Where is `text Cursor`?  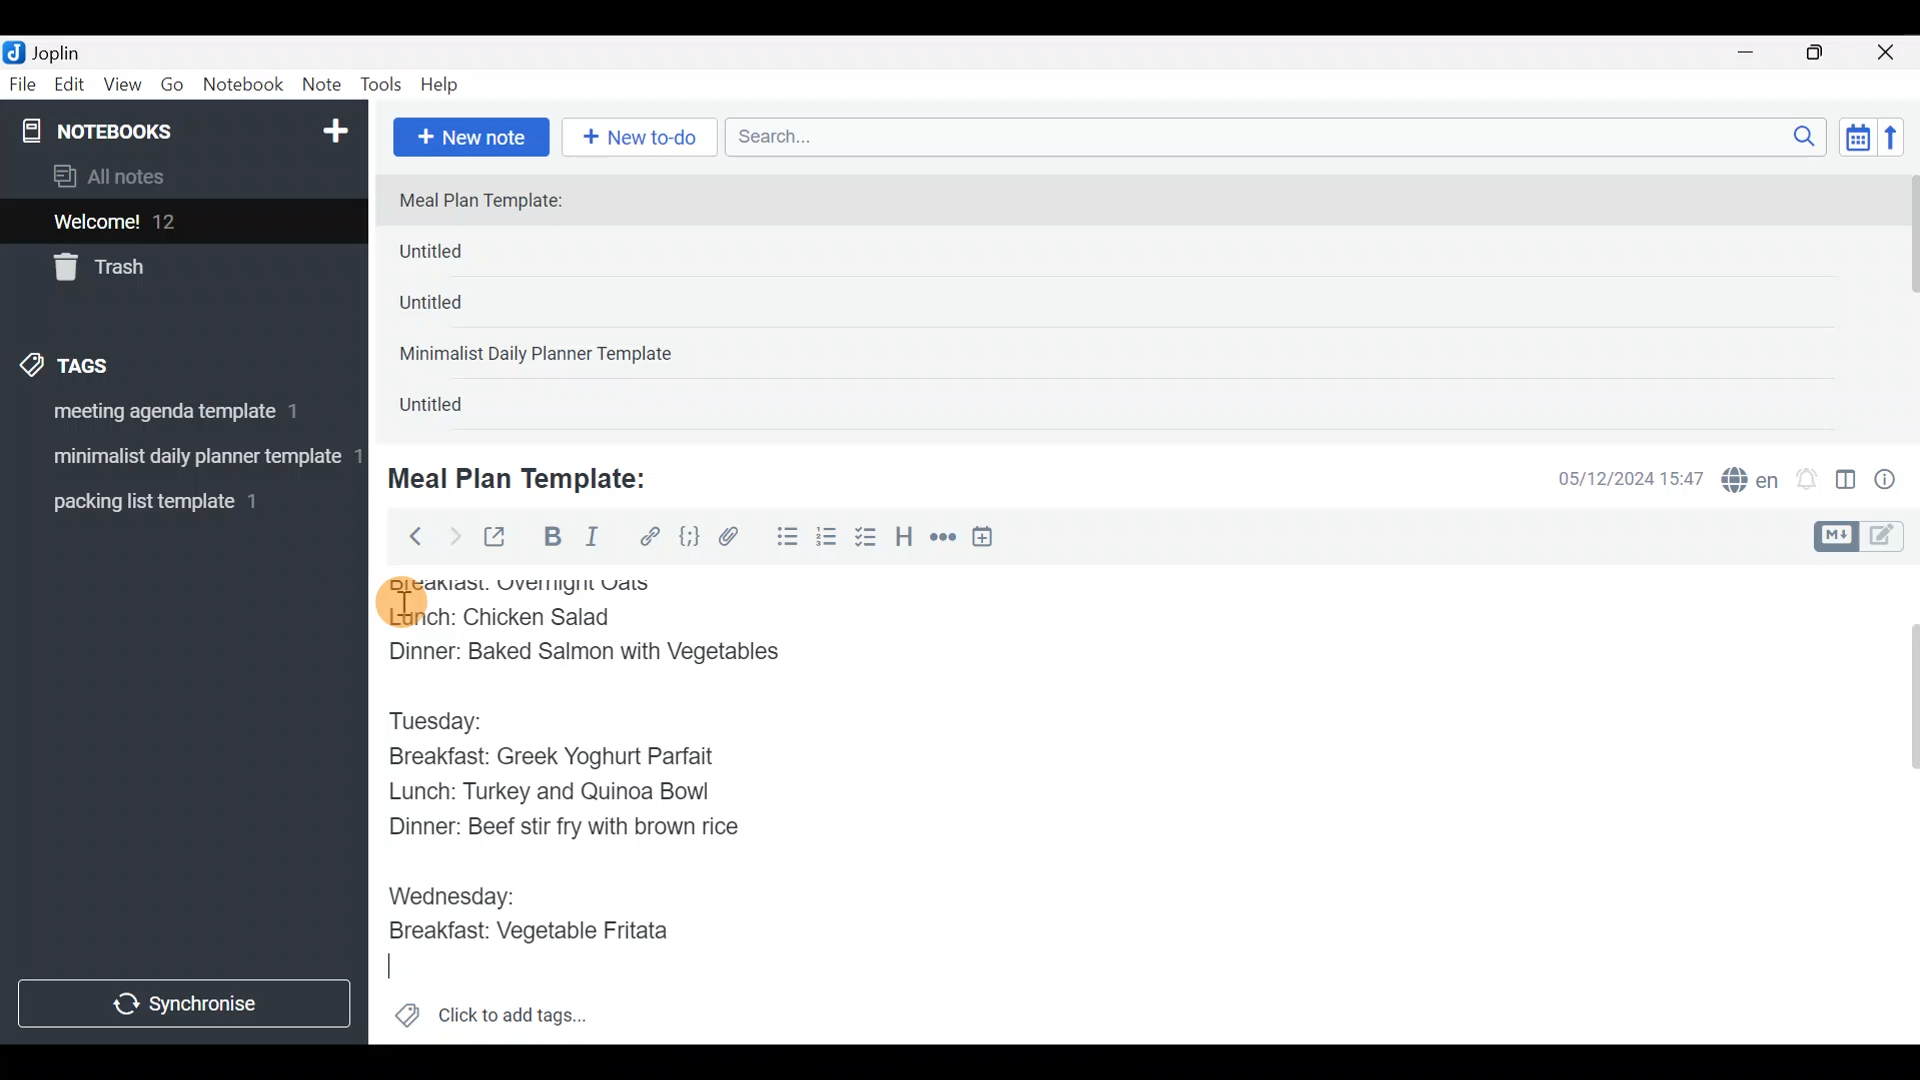
text Cursor is located at coordinates (407, 968).